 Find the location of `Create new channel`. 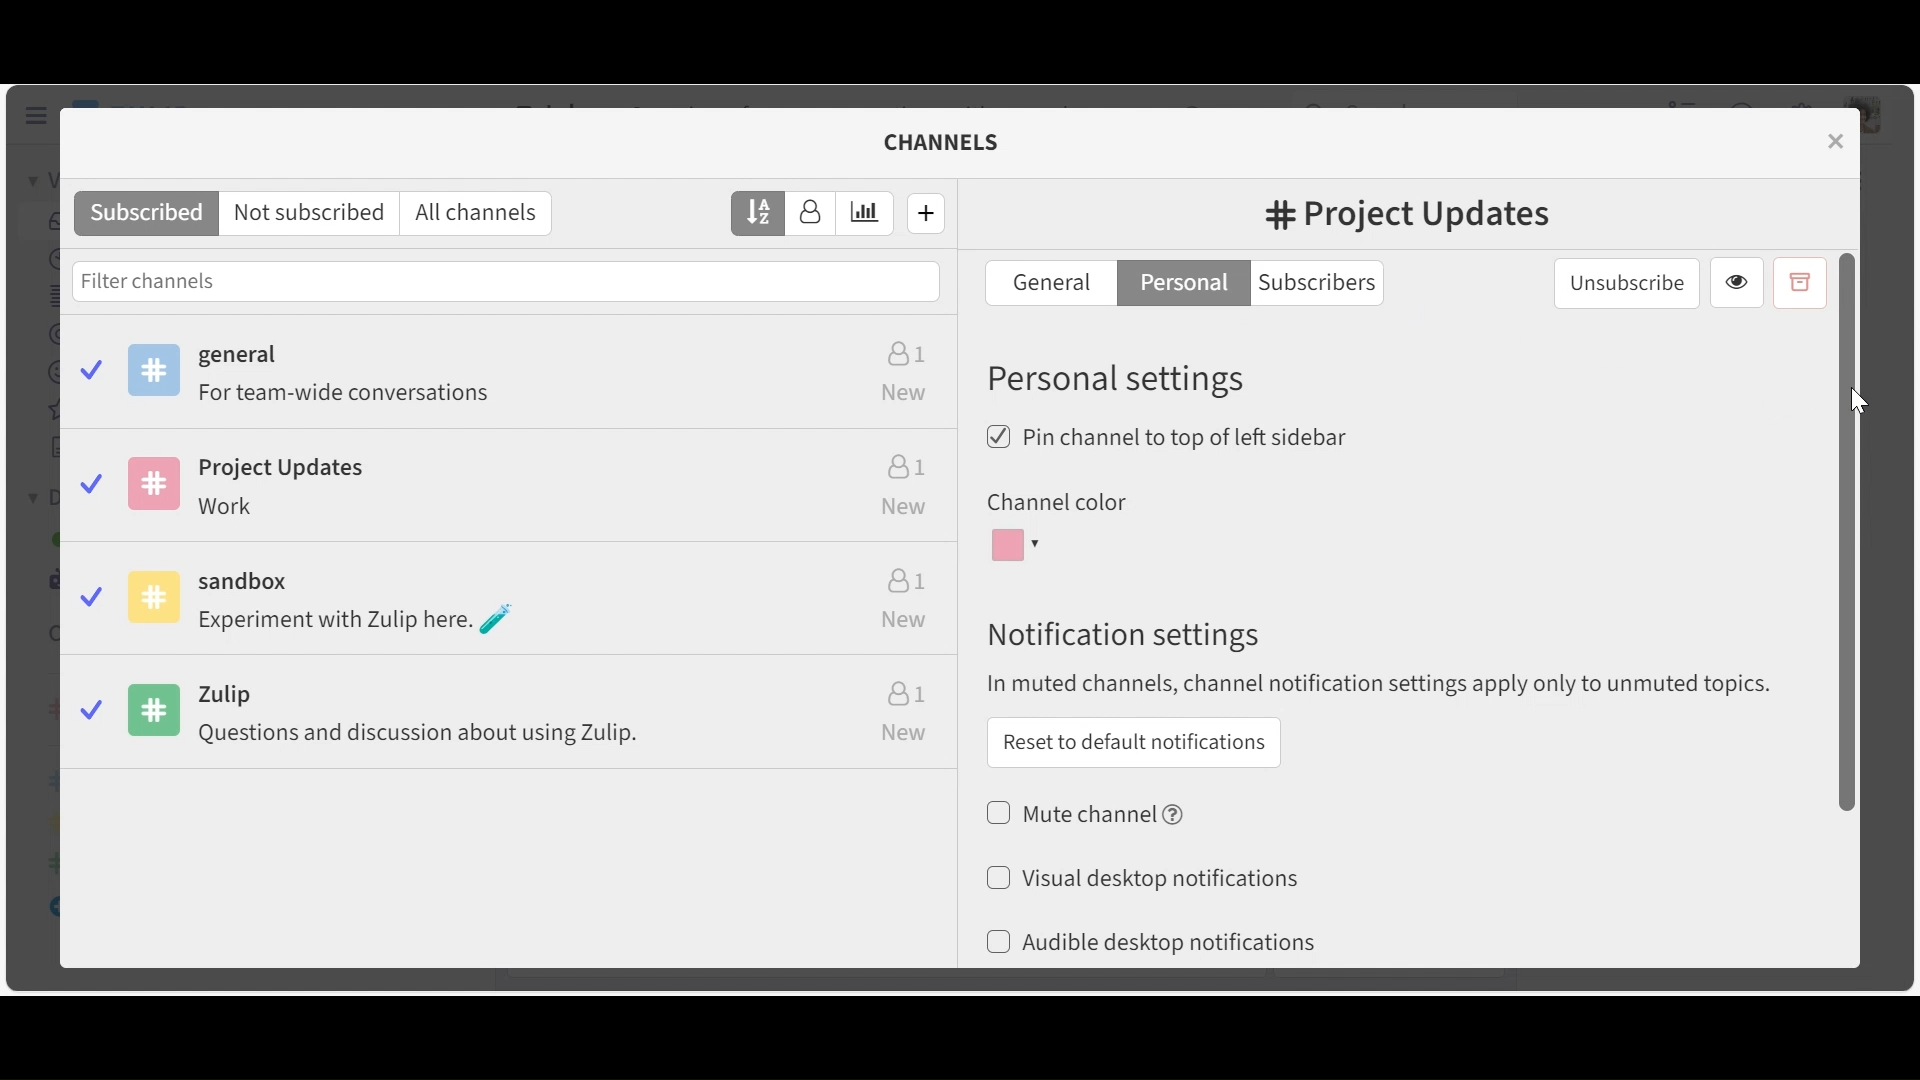

Create new channel is located at coordinates (927, 212).